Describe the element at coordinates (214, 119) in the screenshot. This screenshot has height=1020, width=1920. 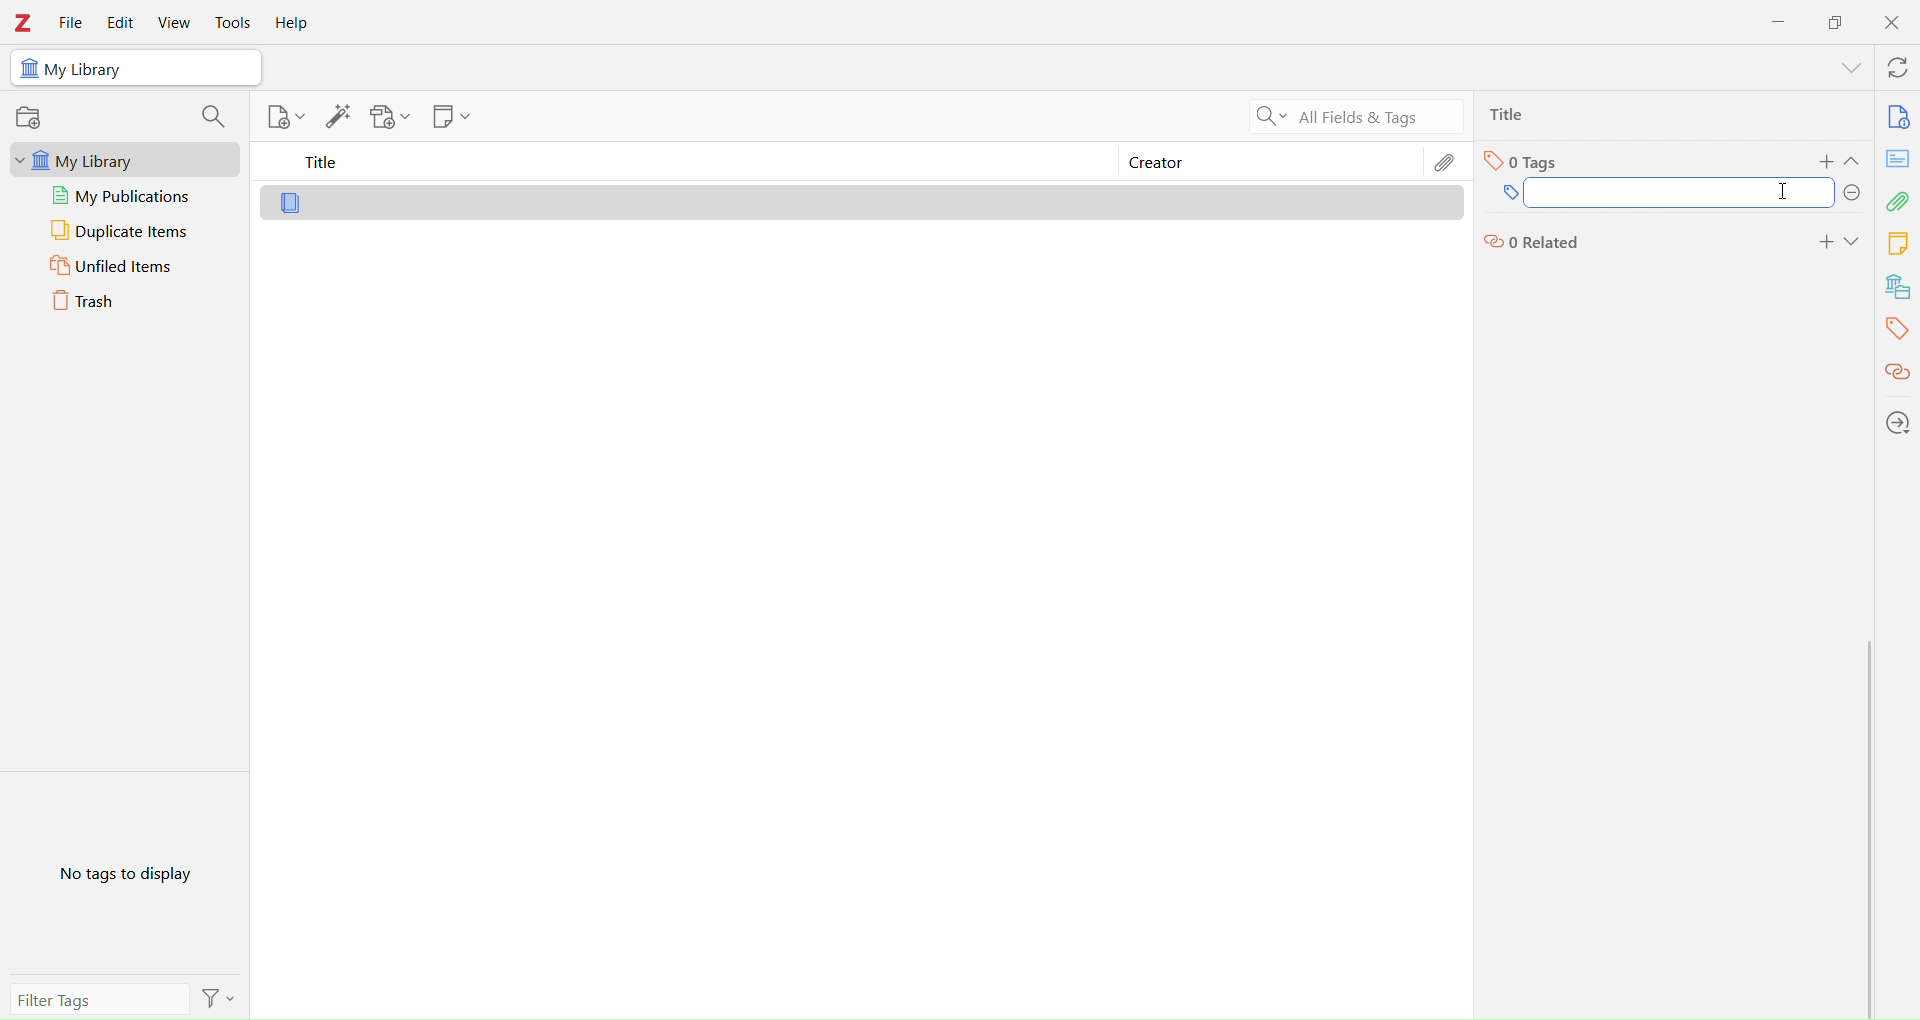
I see `search` at that location.